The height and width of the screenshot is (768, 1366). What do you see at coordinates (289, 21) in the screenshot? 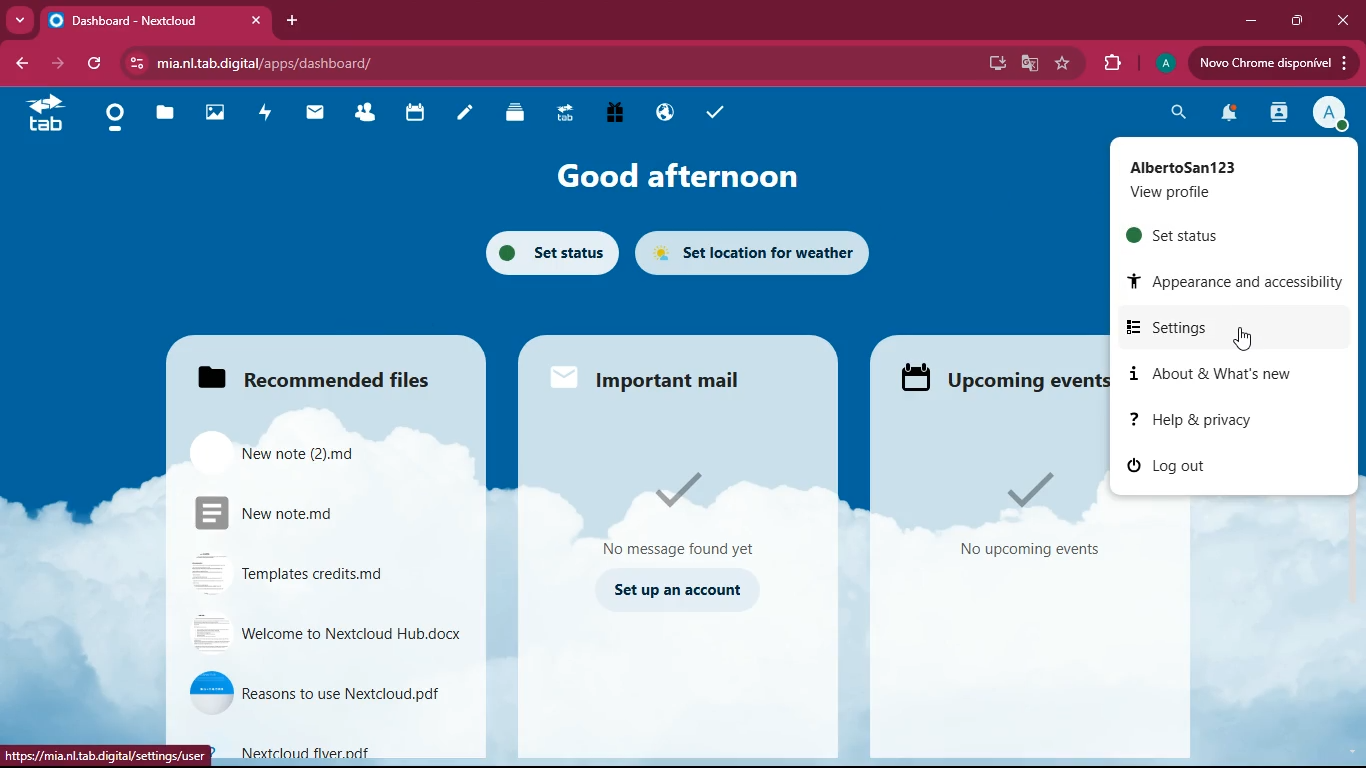
I see `add tab` at bounding box center [289, 21].